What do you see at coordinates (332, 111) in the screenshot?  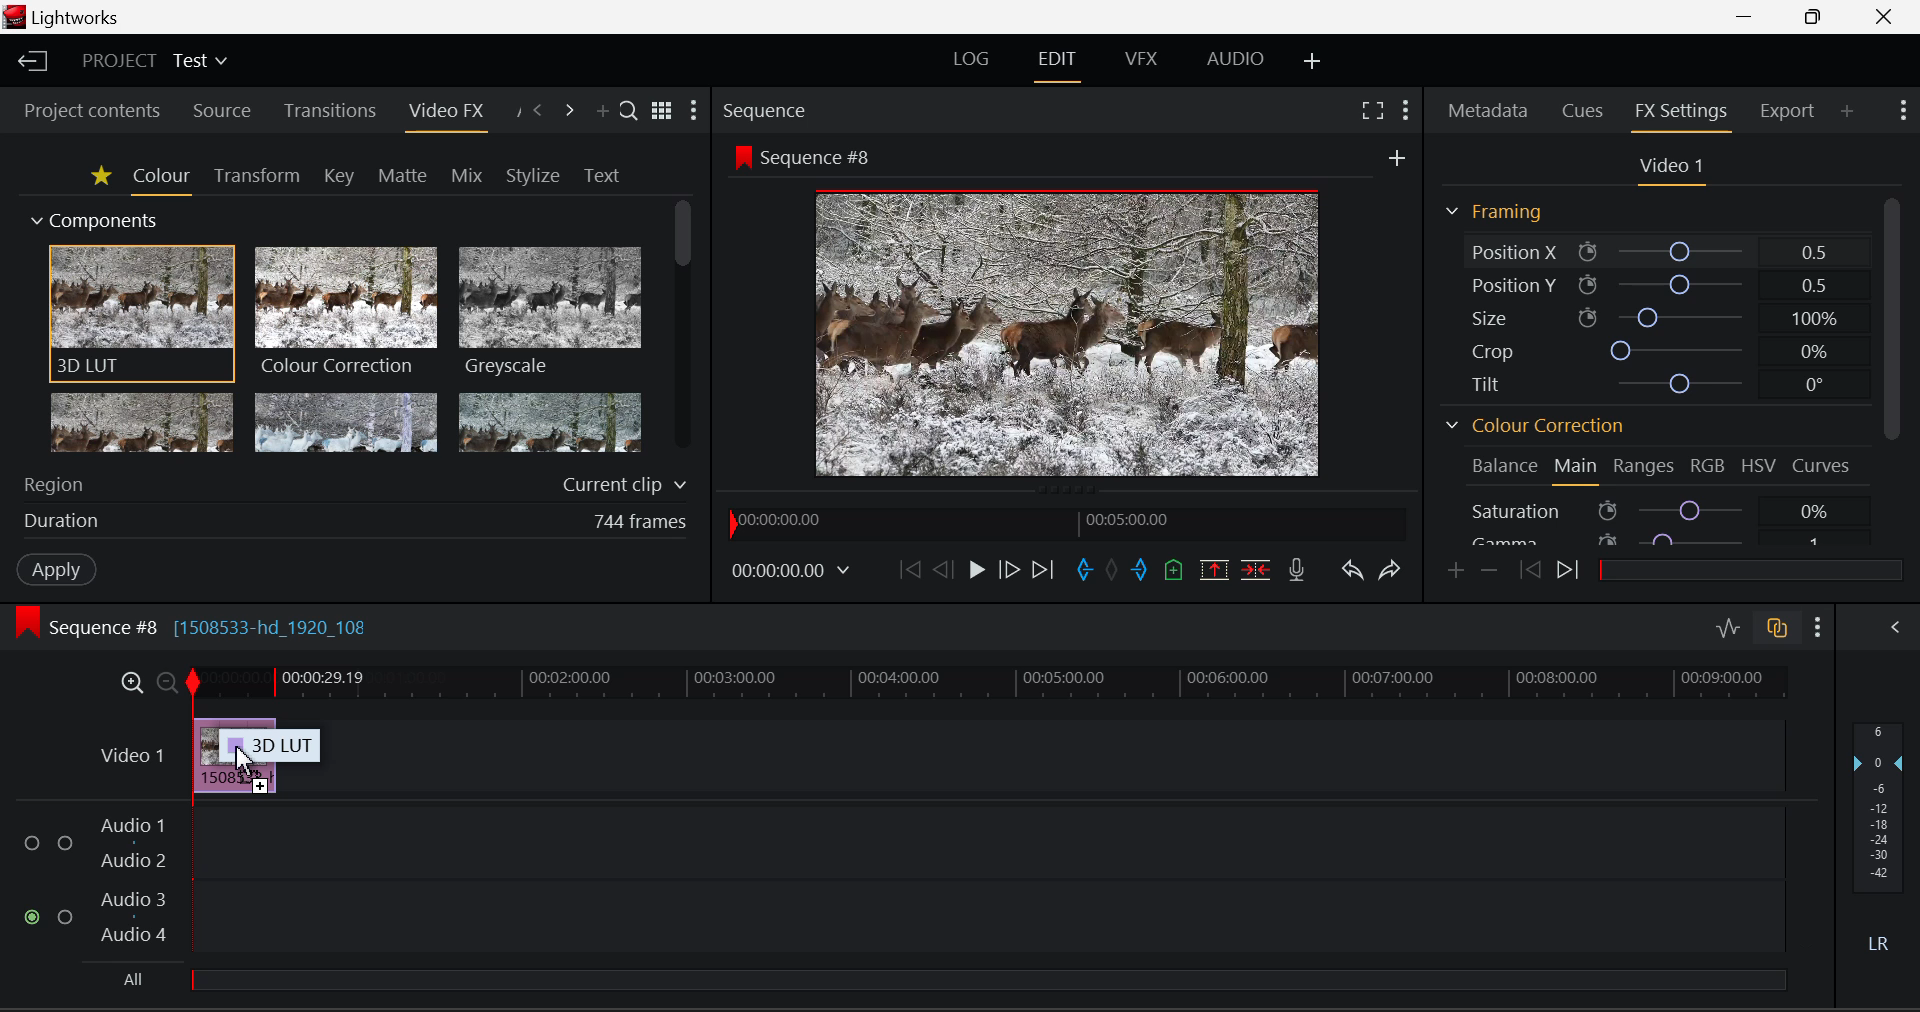 I see `Transitions` at bounding box center [332, 111].